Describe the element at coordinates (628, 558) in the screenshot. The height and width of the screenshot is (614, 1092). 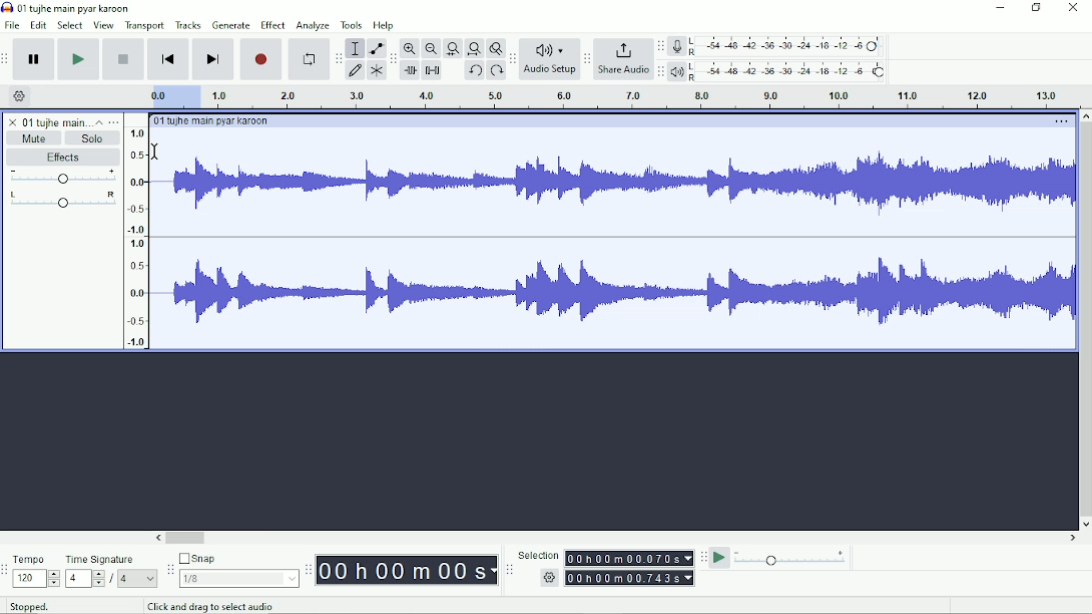
I see `00 h 00 m 00.070s` at that location.